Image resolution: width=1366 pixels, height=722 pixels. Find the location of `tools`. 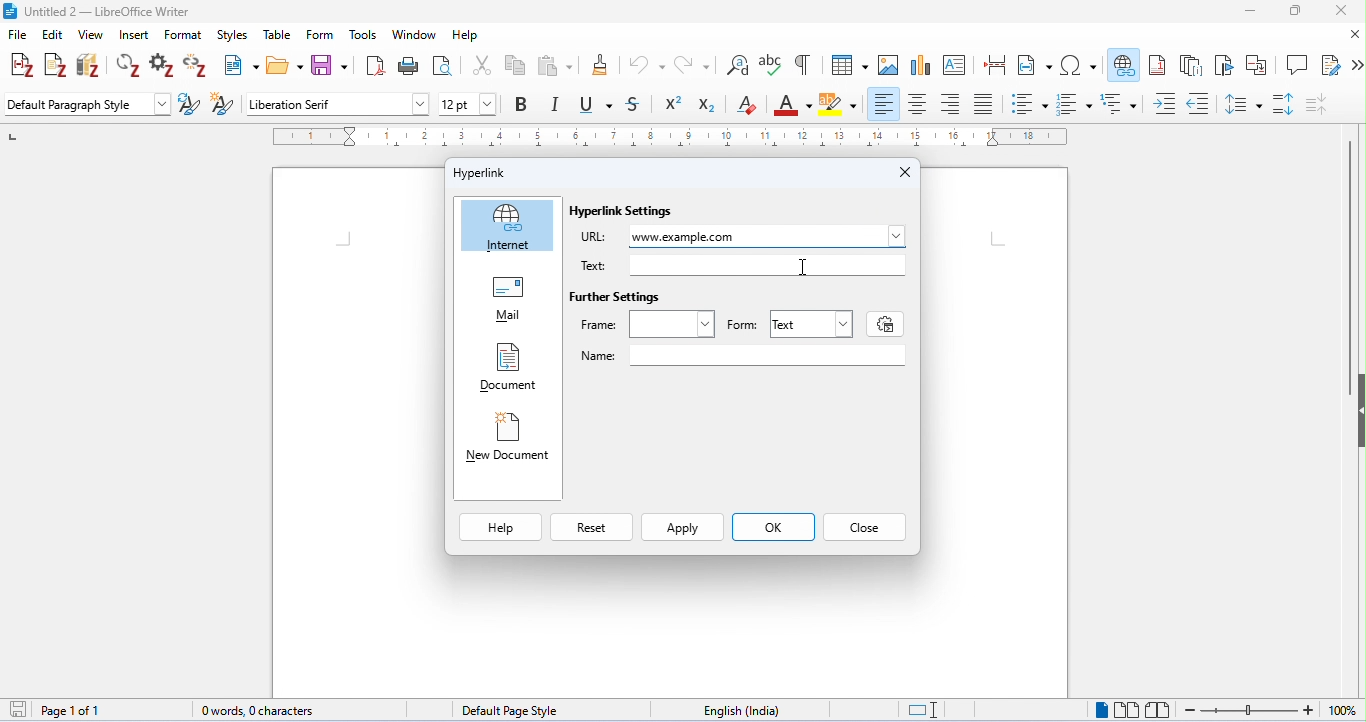

tools is located at coordinates (364, 34).